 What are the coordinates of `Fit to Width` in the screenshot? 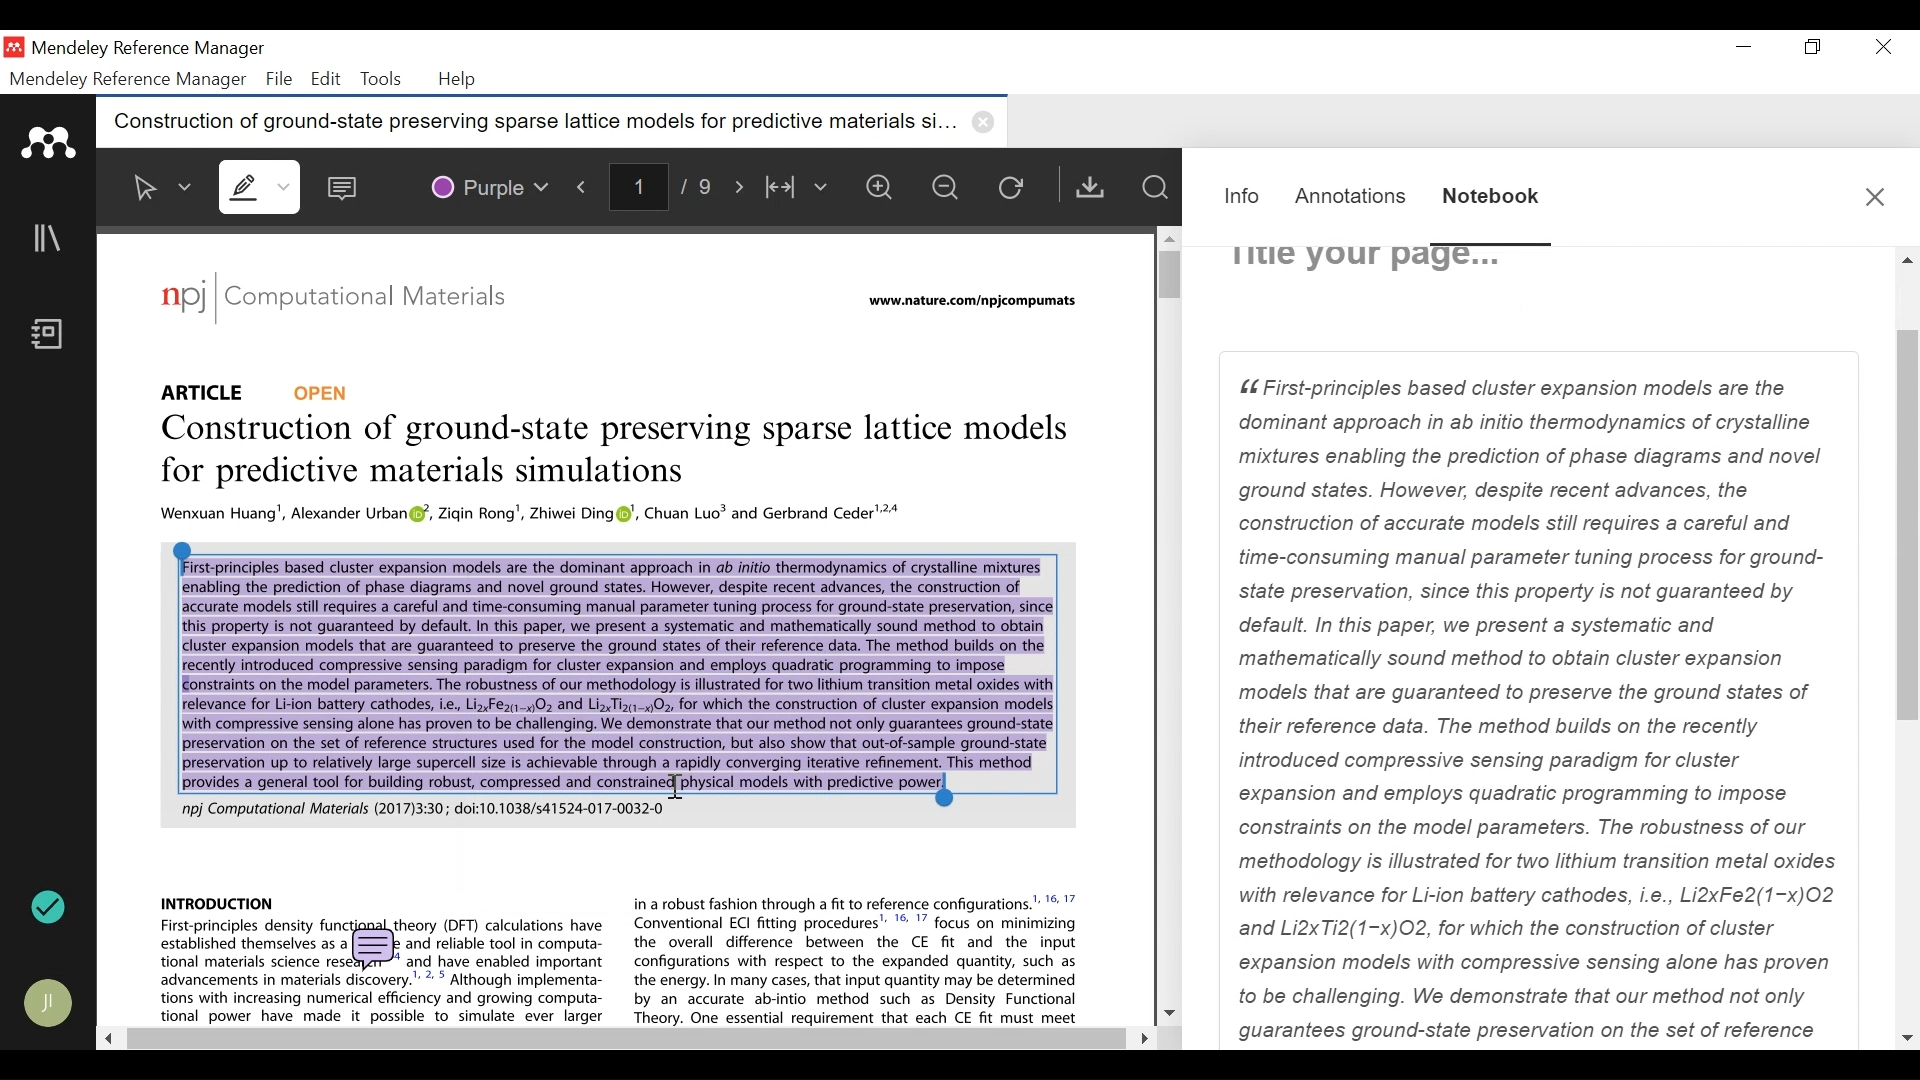 It's located at (799, 186).